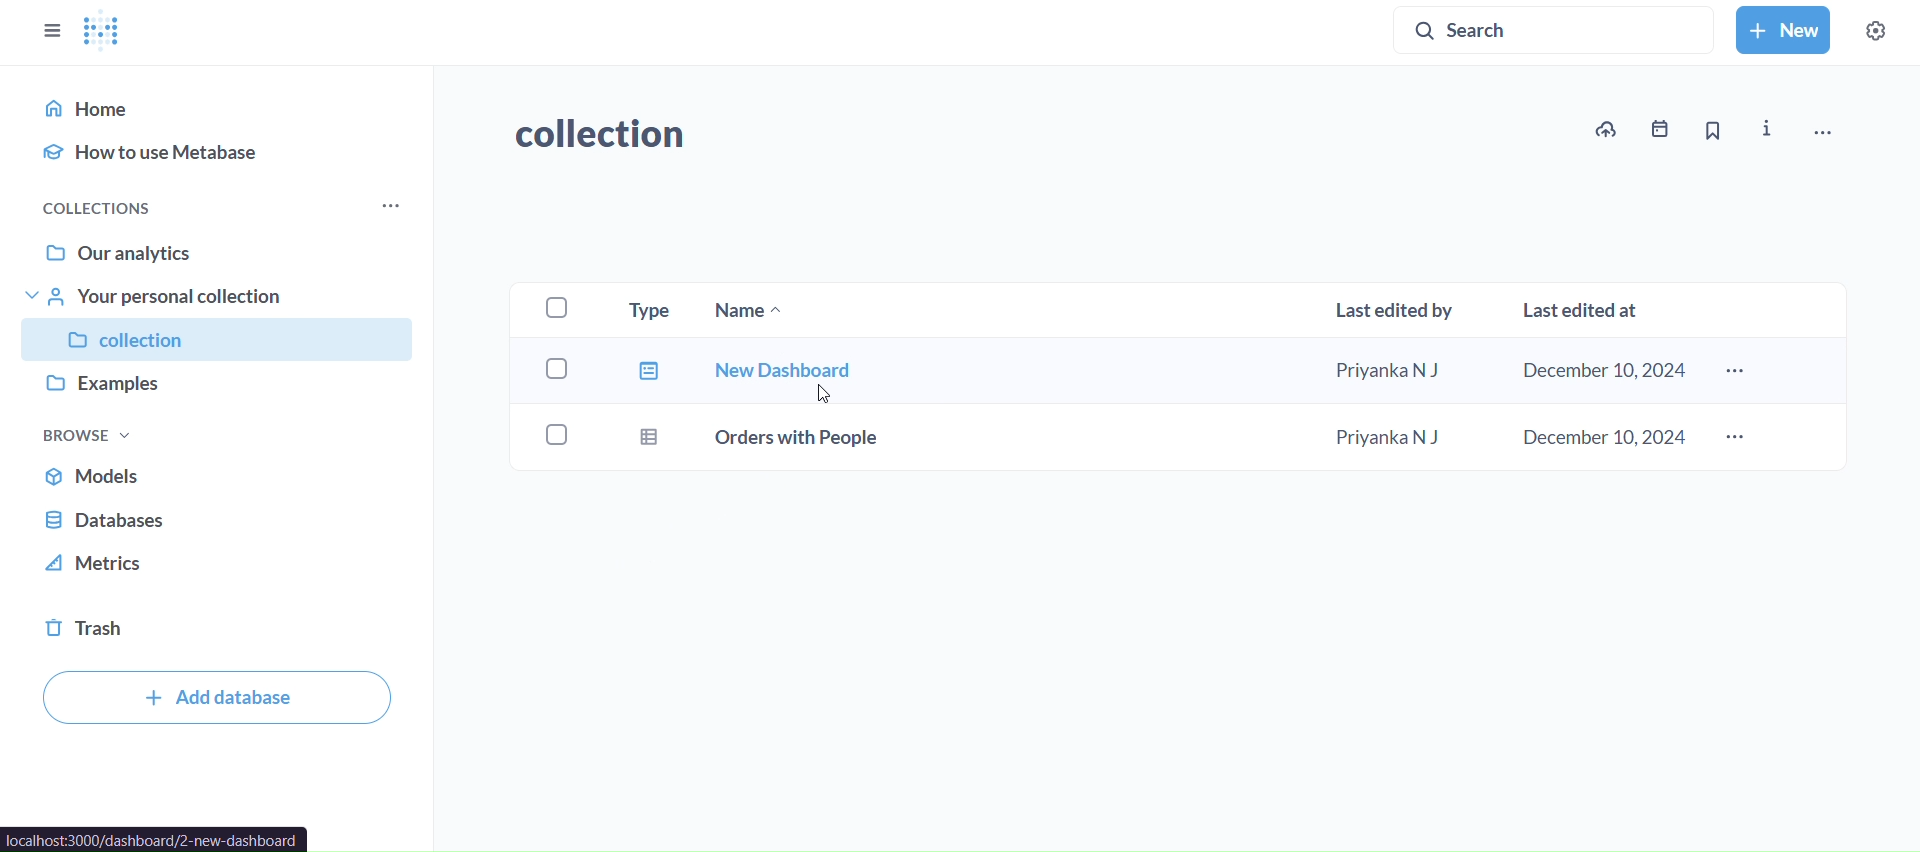 This screenshot has width=1920, height=852. I want to click on our analytics, so click(229, 252).